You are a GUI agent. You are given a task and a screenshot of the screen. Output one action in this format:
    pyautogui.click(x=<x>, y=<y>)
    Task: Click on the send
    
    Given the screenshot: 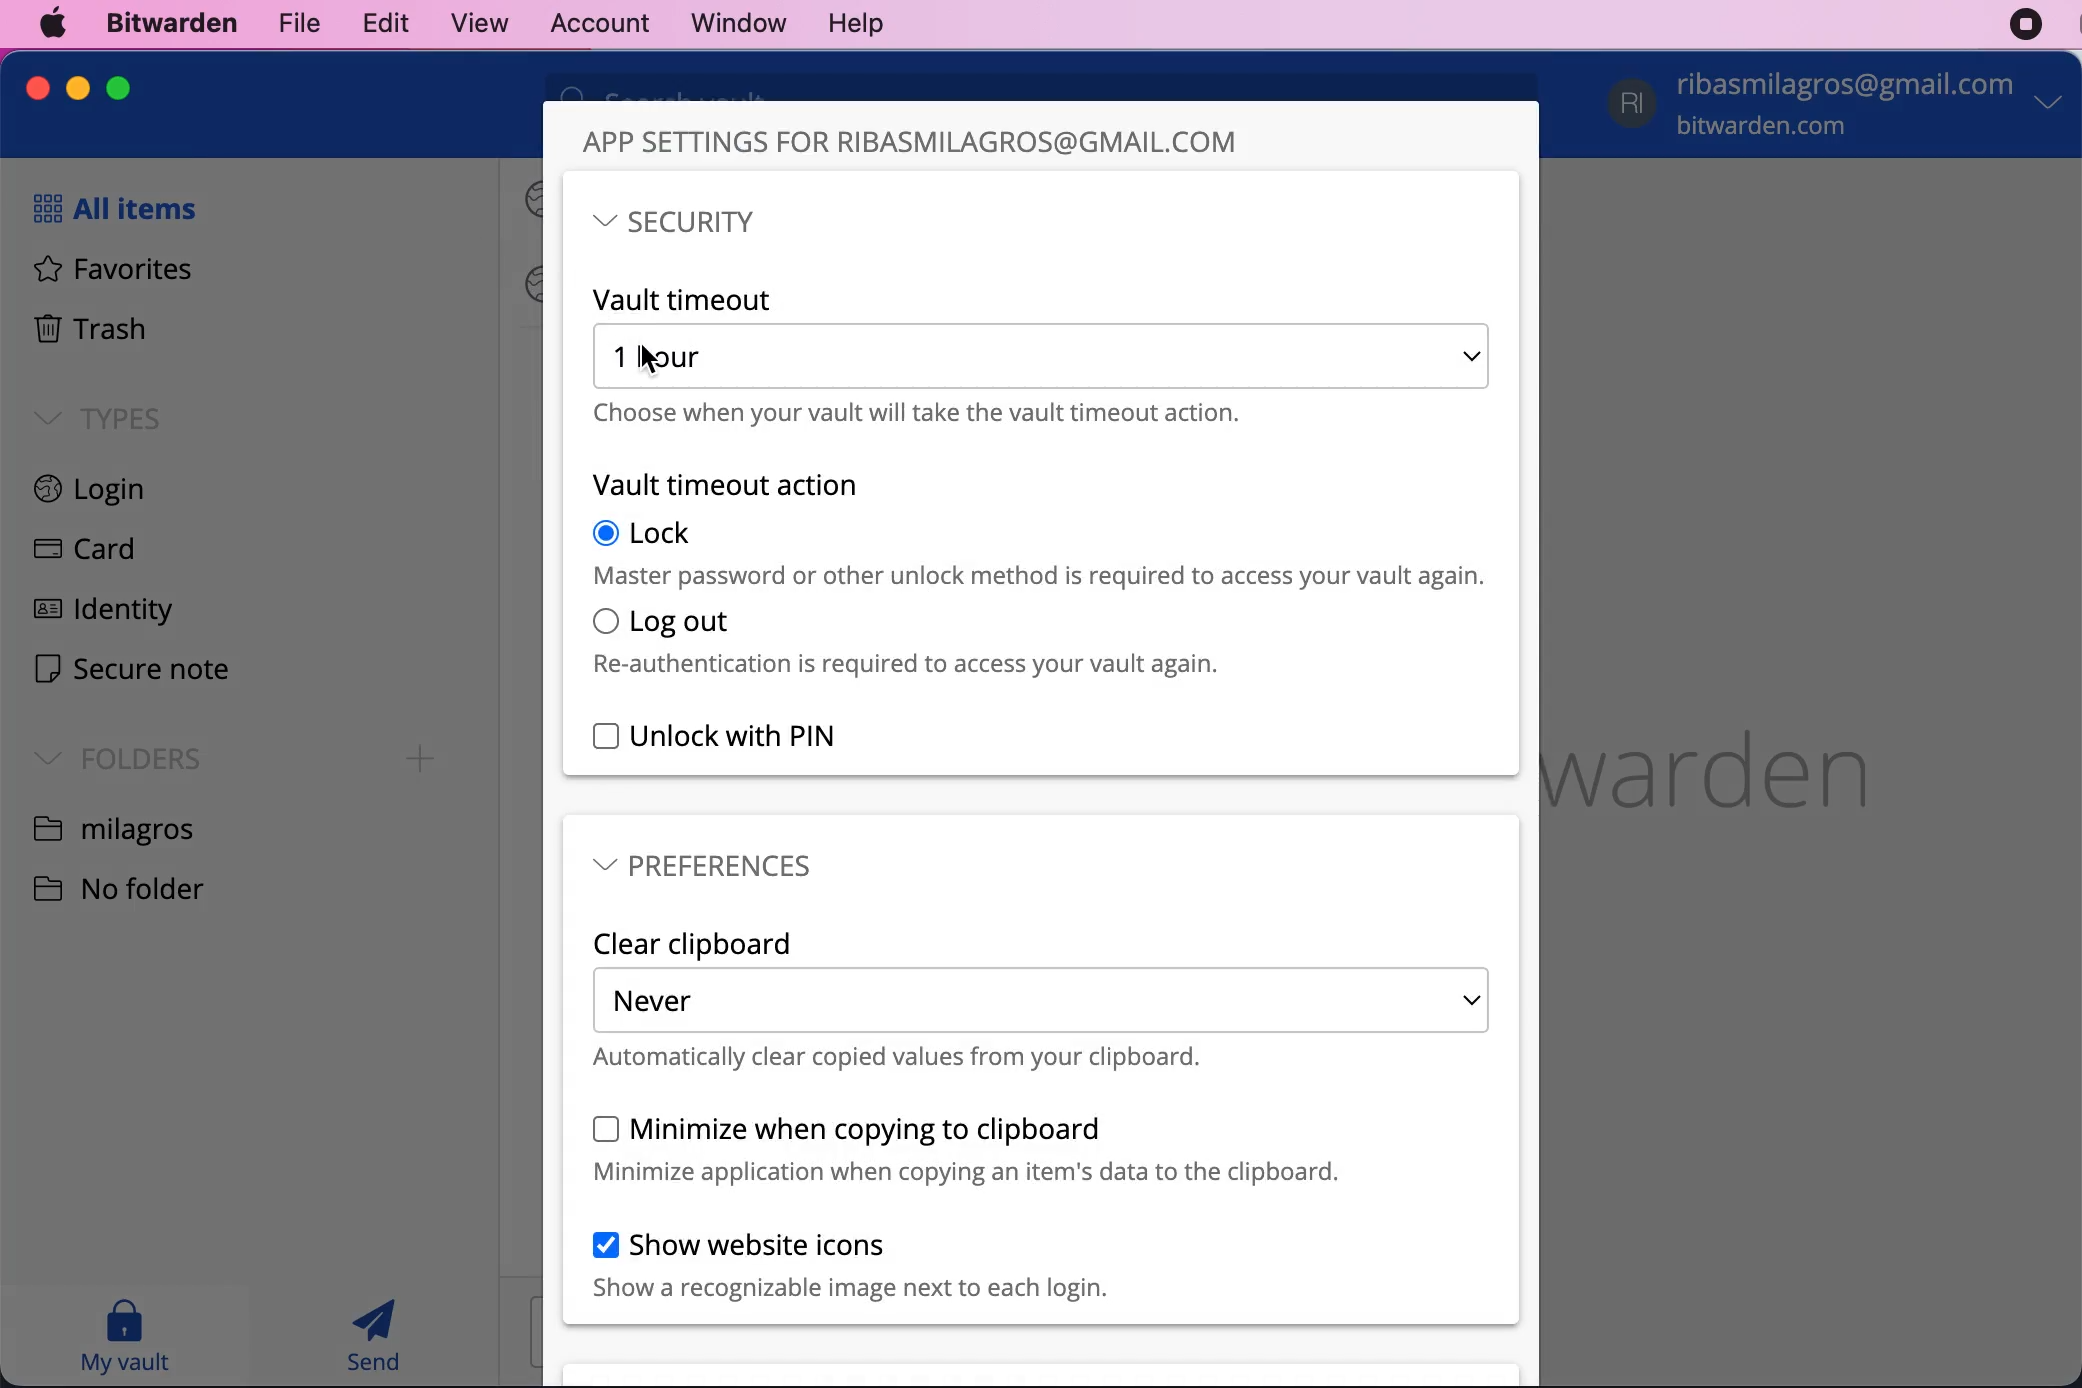 What is the action you would take?
    pyautogui.click(x=376, y=1335)
    